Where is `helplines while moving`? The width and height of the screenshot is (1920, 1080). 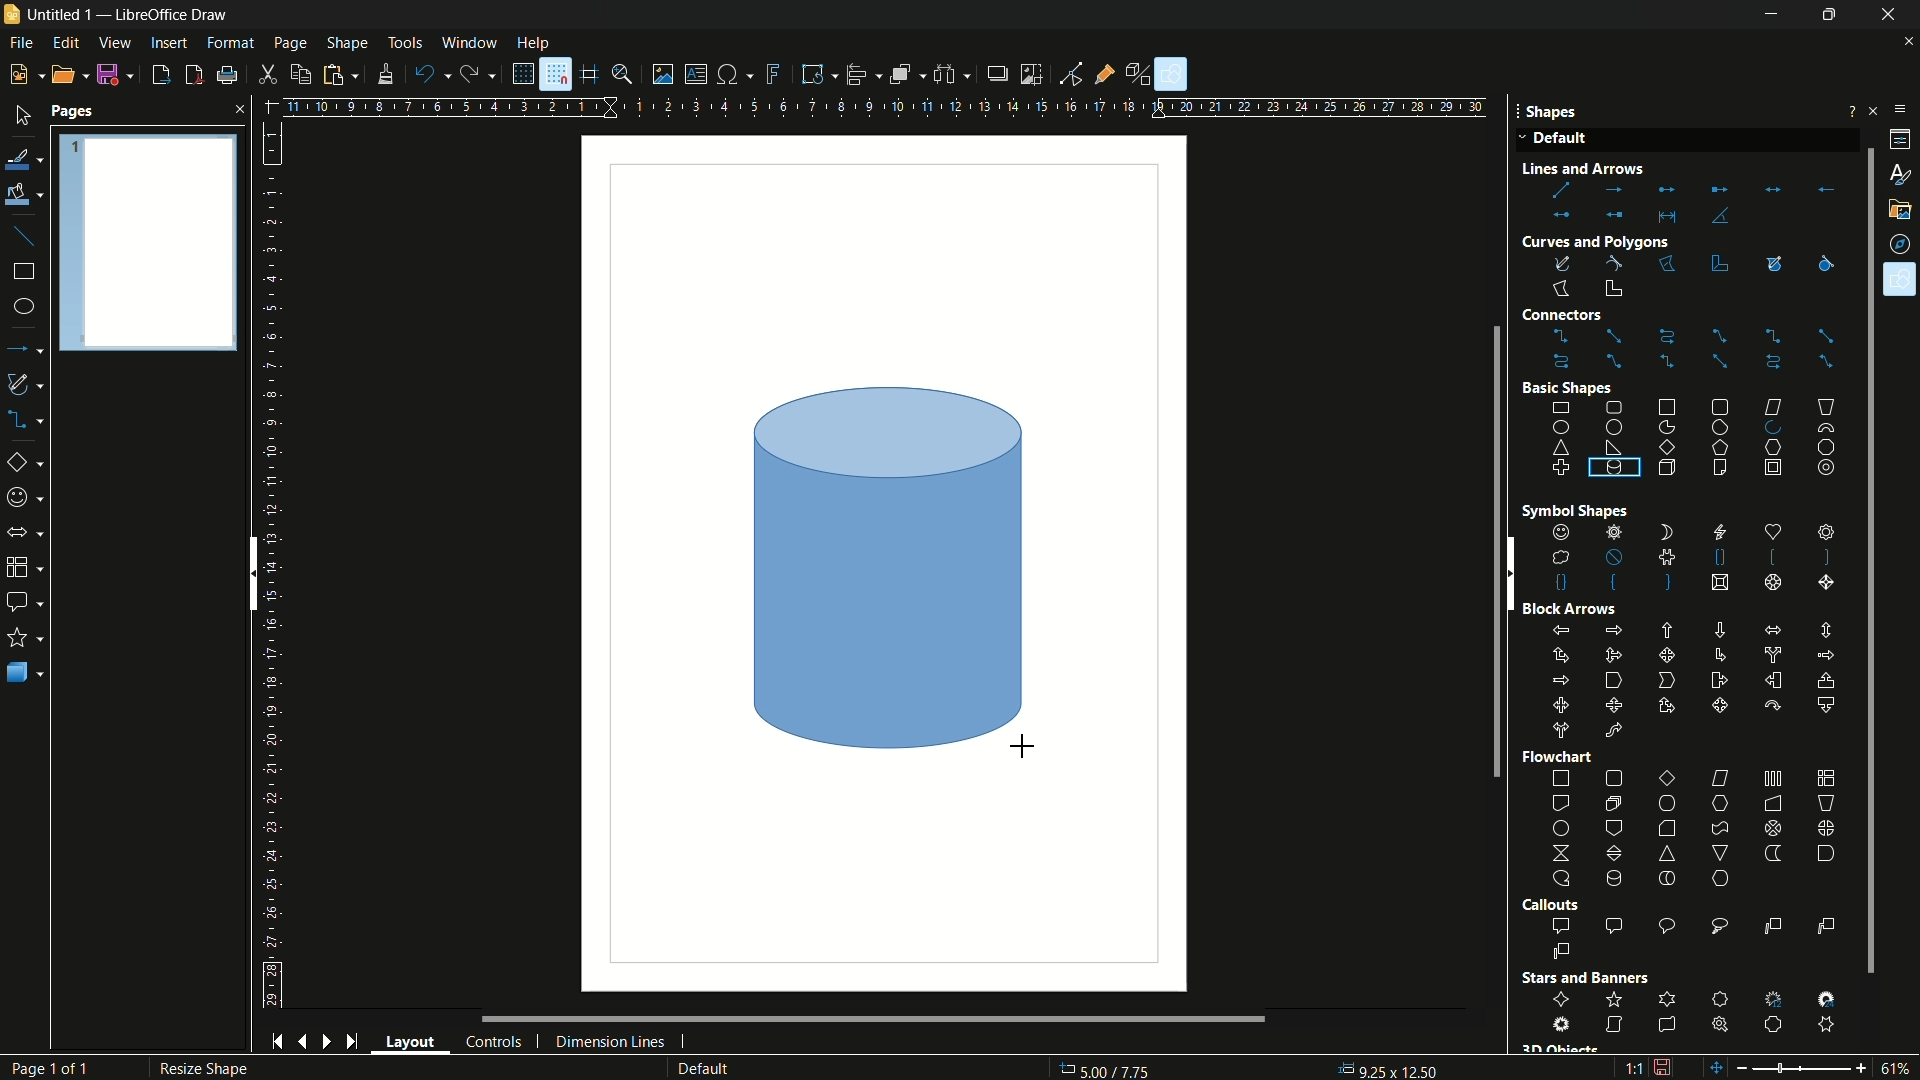 helplines while moving is located at coordinates (590, 76).